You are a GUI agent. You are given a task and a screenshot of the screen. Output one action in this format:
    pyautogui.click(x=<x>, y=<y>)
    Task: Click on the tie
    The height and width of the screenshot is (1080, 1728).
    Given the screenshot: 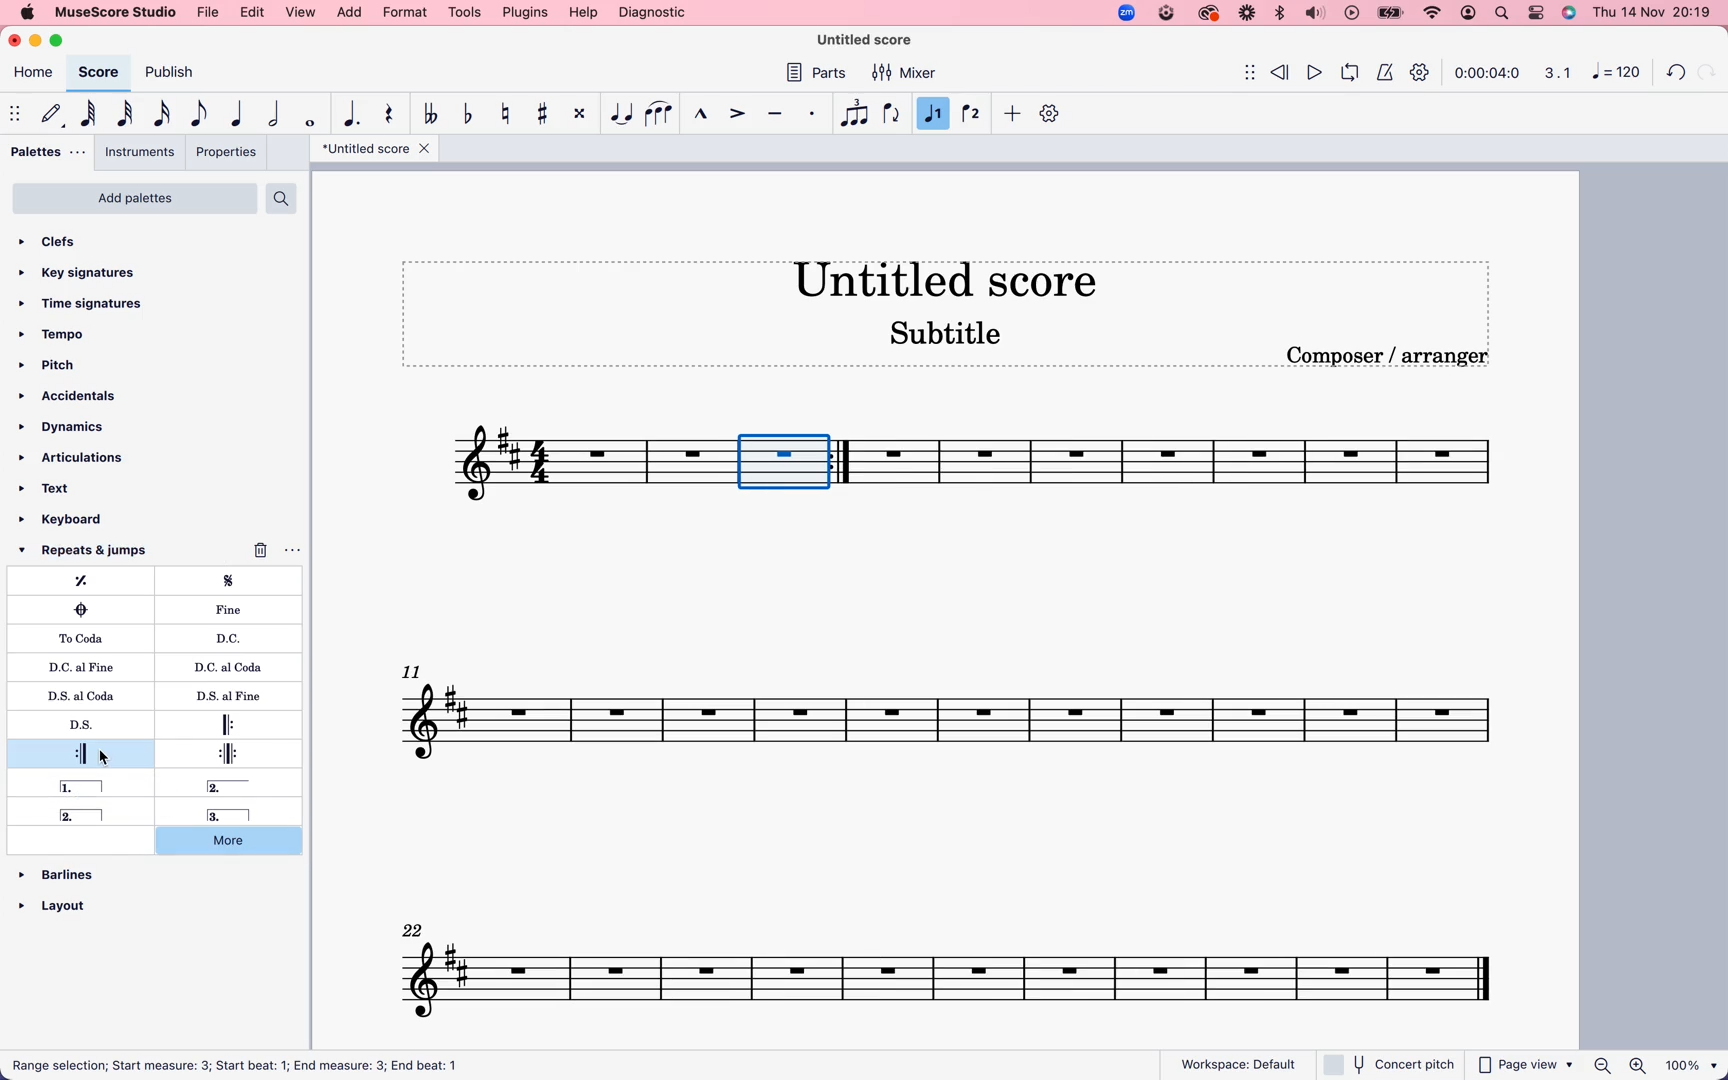 What is the action you would take?
    pyautogui.click(x=621, y=114)
    